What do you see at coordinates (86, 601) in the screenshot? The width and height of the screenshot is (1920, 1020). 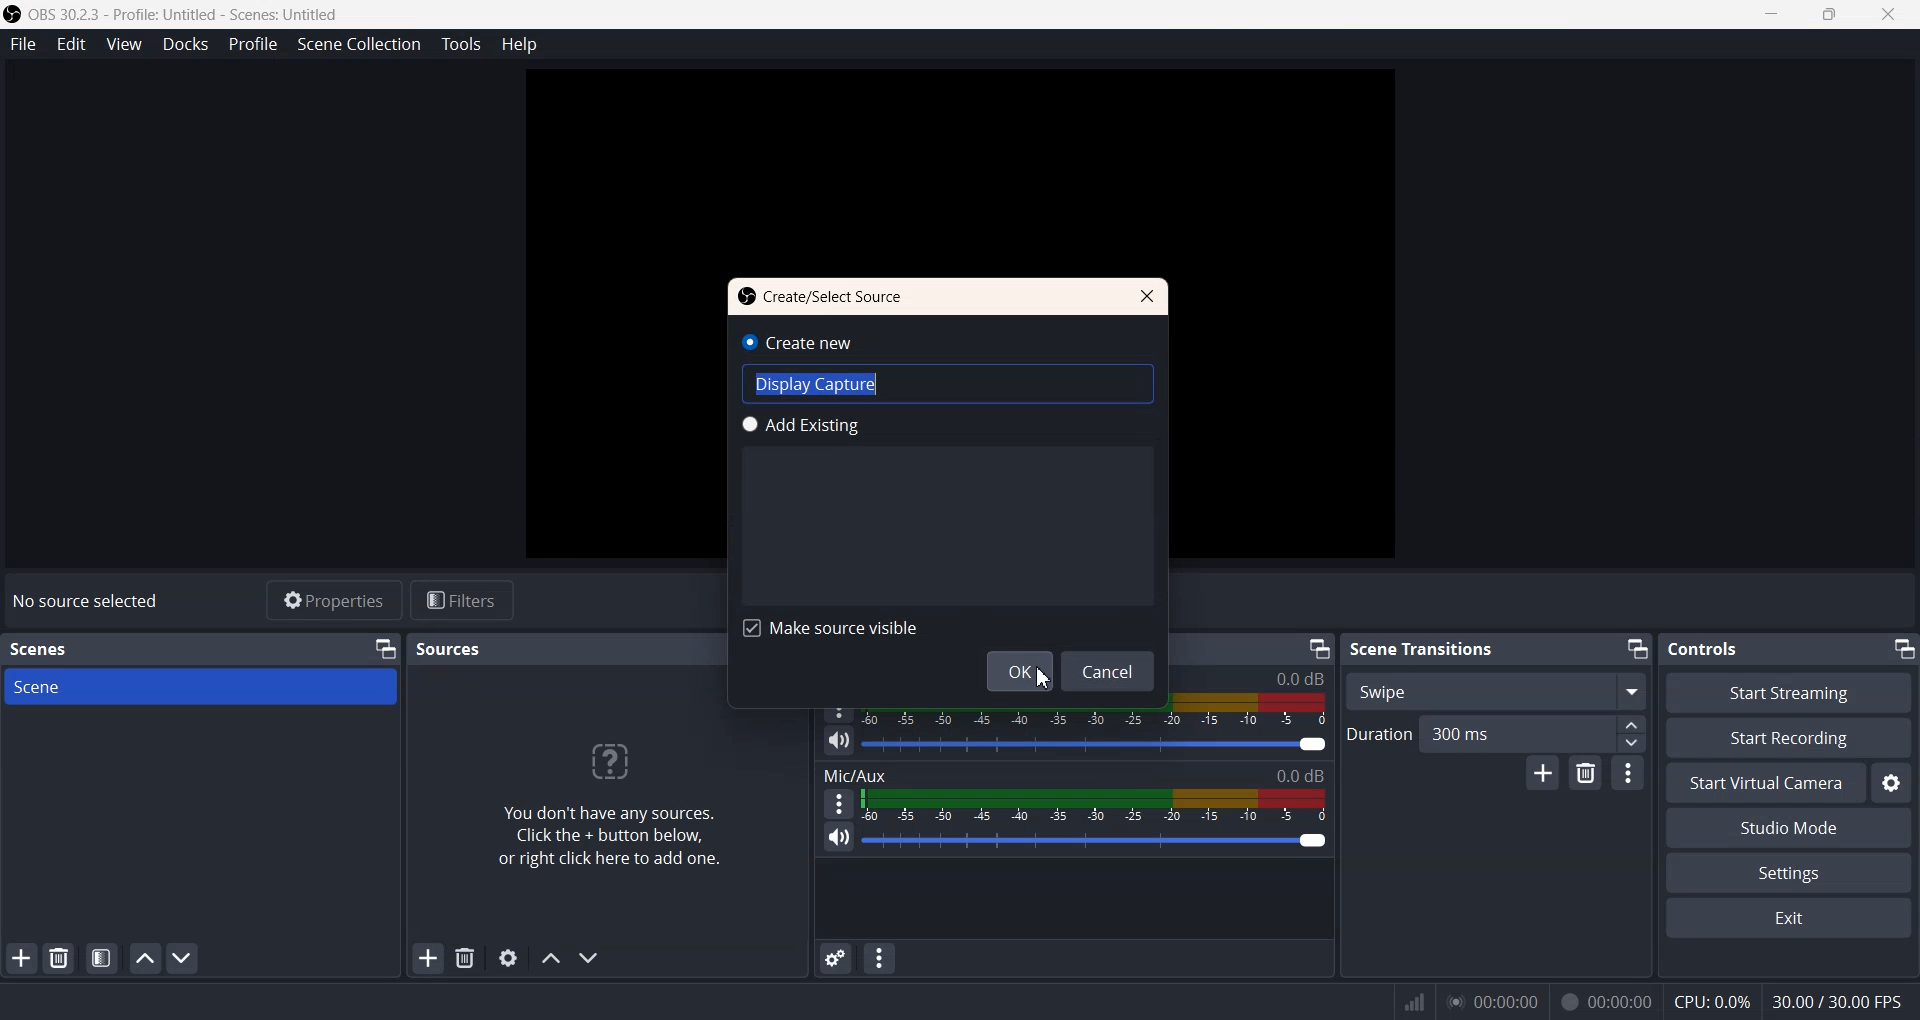 I see `Text` at bounding box center [86, 601].